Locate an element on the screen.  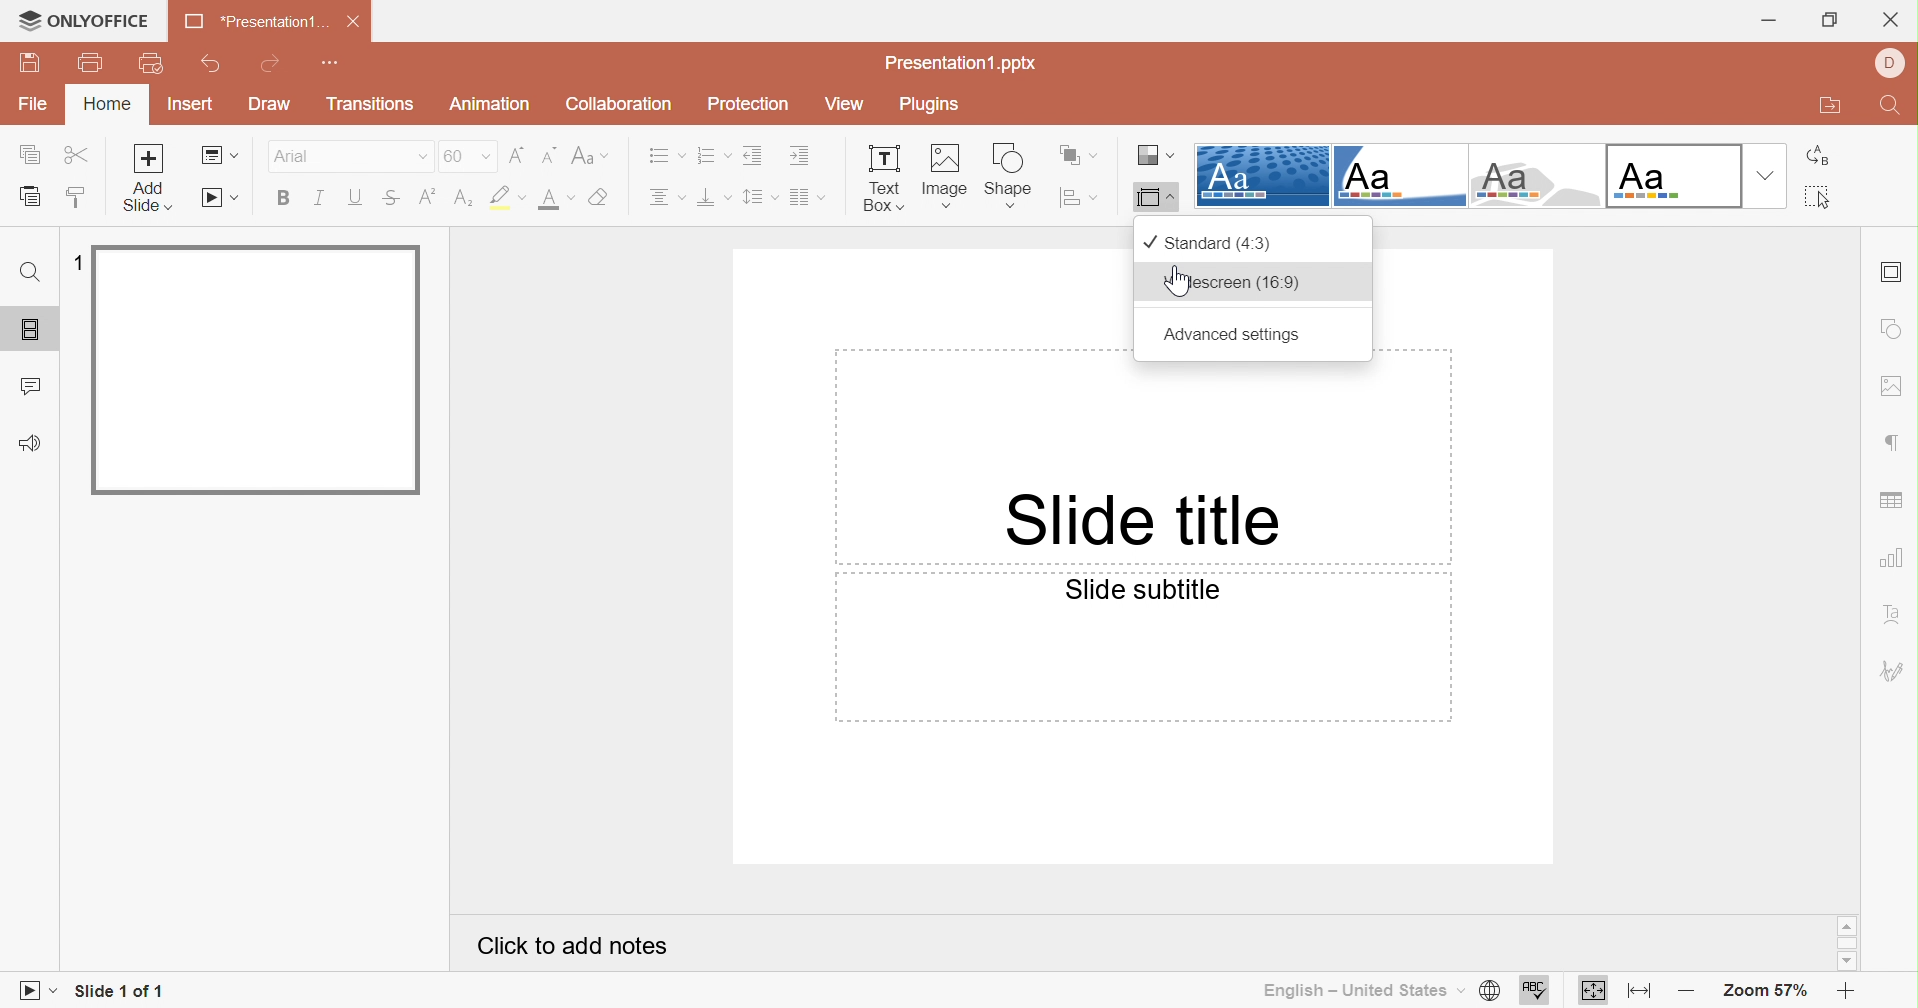
Font color is located at coordinates (555, 199).